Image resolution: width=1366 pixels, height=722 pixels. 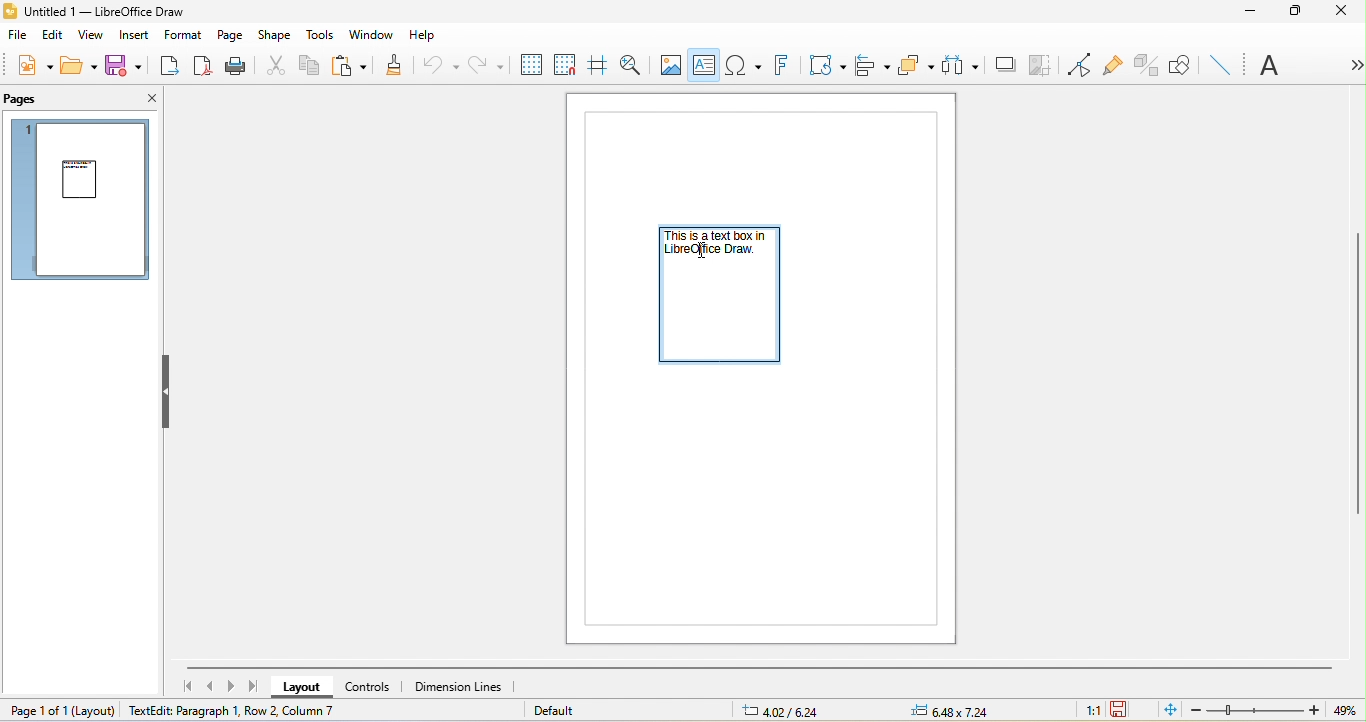 What do you see at coordinates (237, 65) in the screenshot?
I see `print` at bounding box center [237, 65].